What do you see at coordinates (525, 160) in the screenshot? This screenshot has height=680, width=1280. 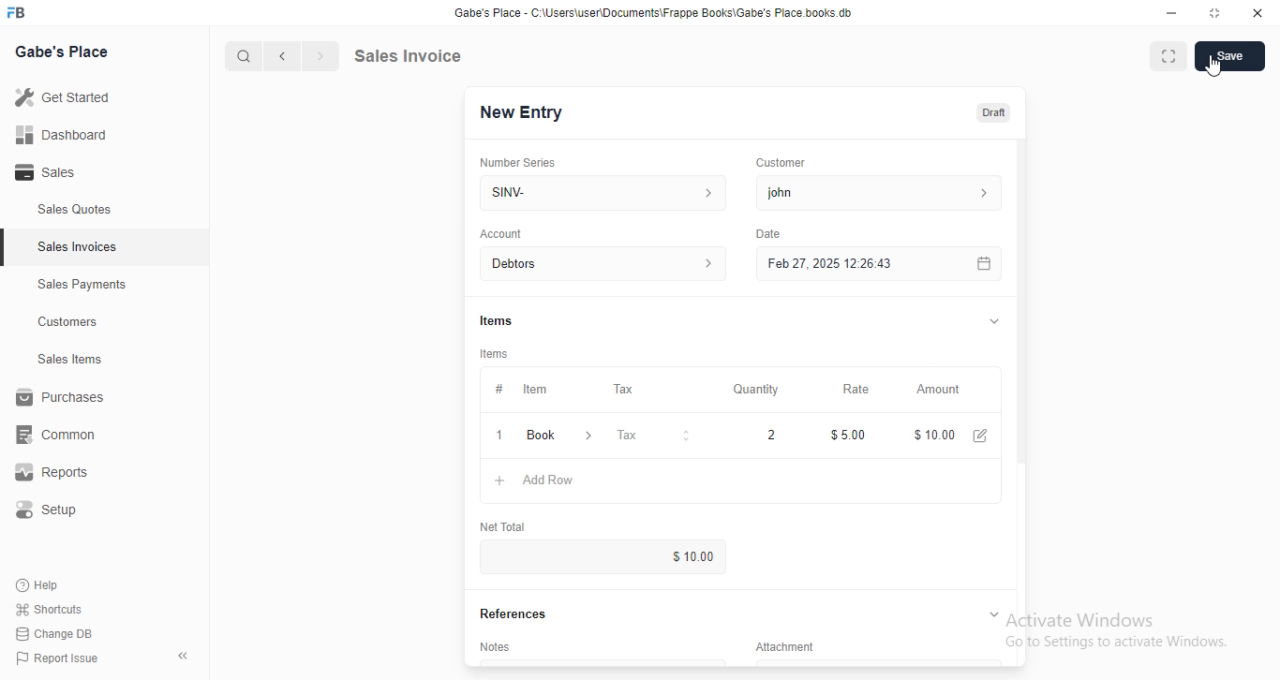 I see `Number Series` at bounding box center [525, 160].